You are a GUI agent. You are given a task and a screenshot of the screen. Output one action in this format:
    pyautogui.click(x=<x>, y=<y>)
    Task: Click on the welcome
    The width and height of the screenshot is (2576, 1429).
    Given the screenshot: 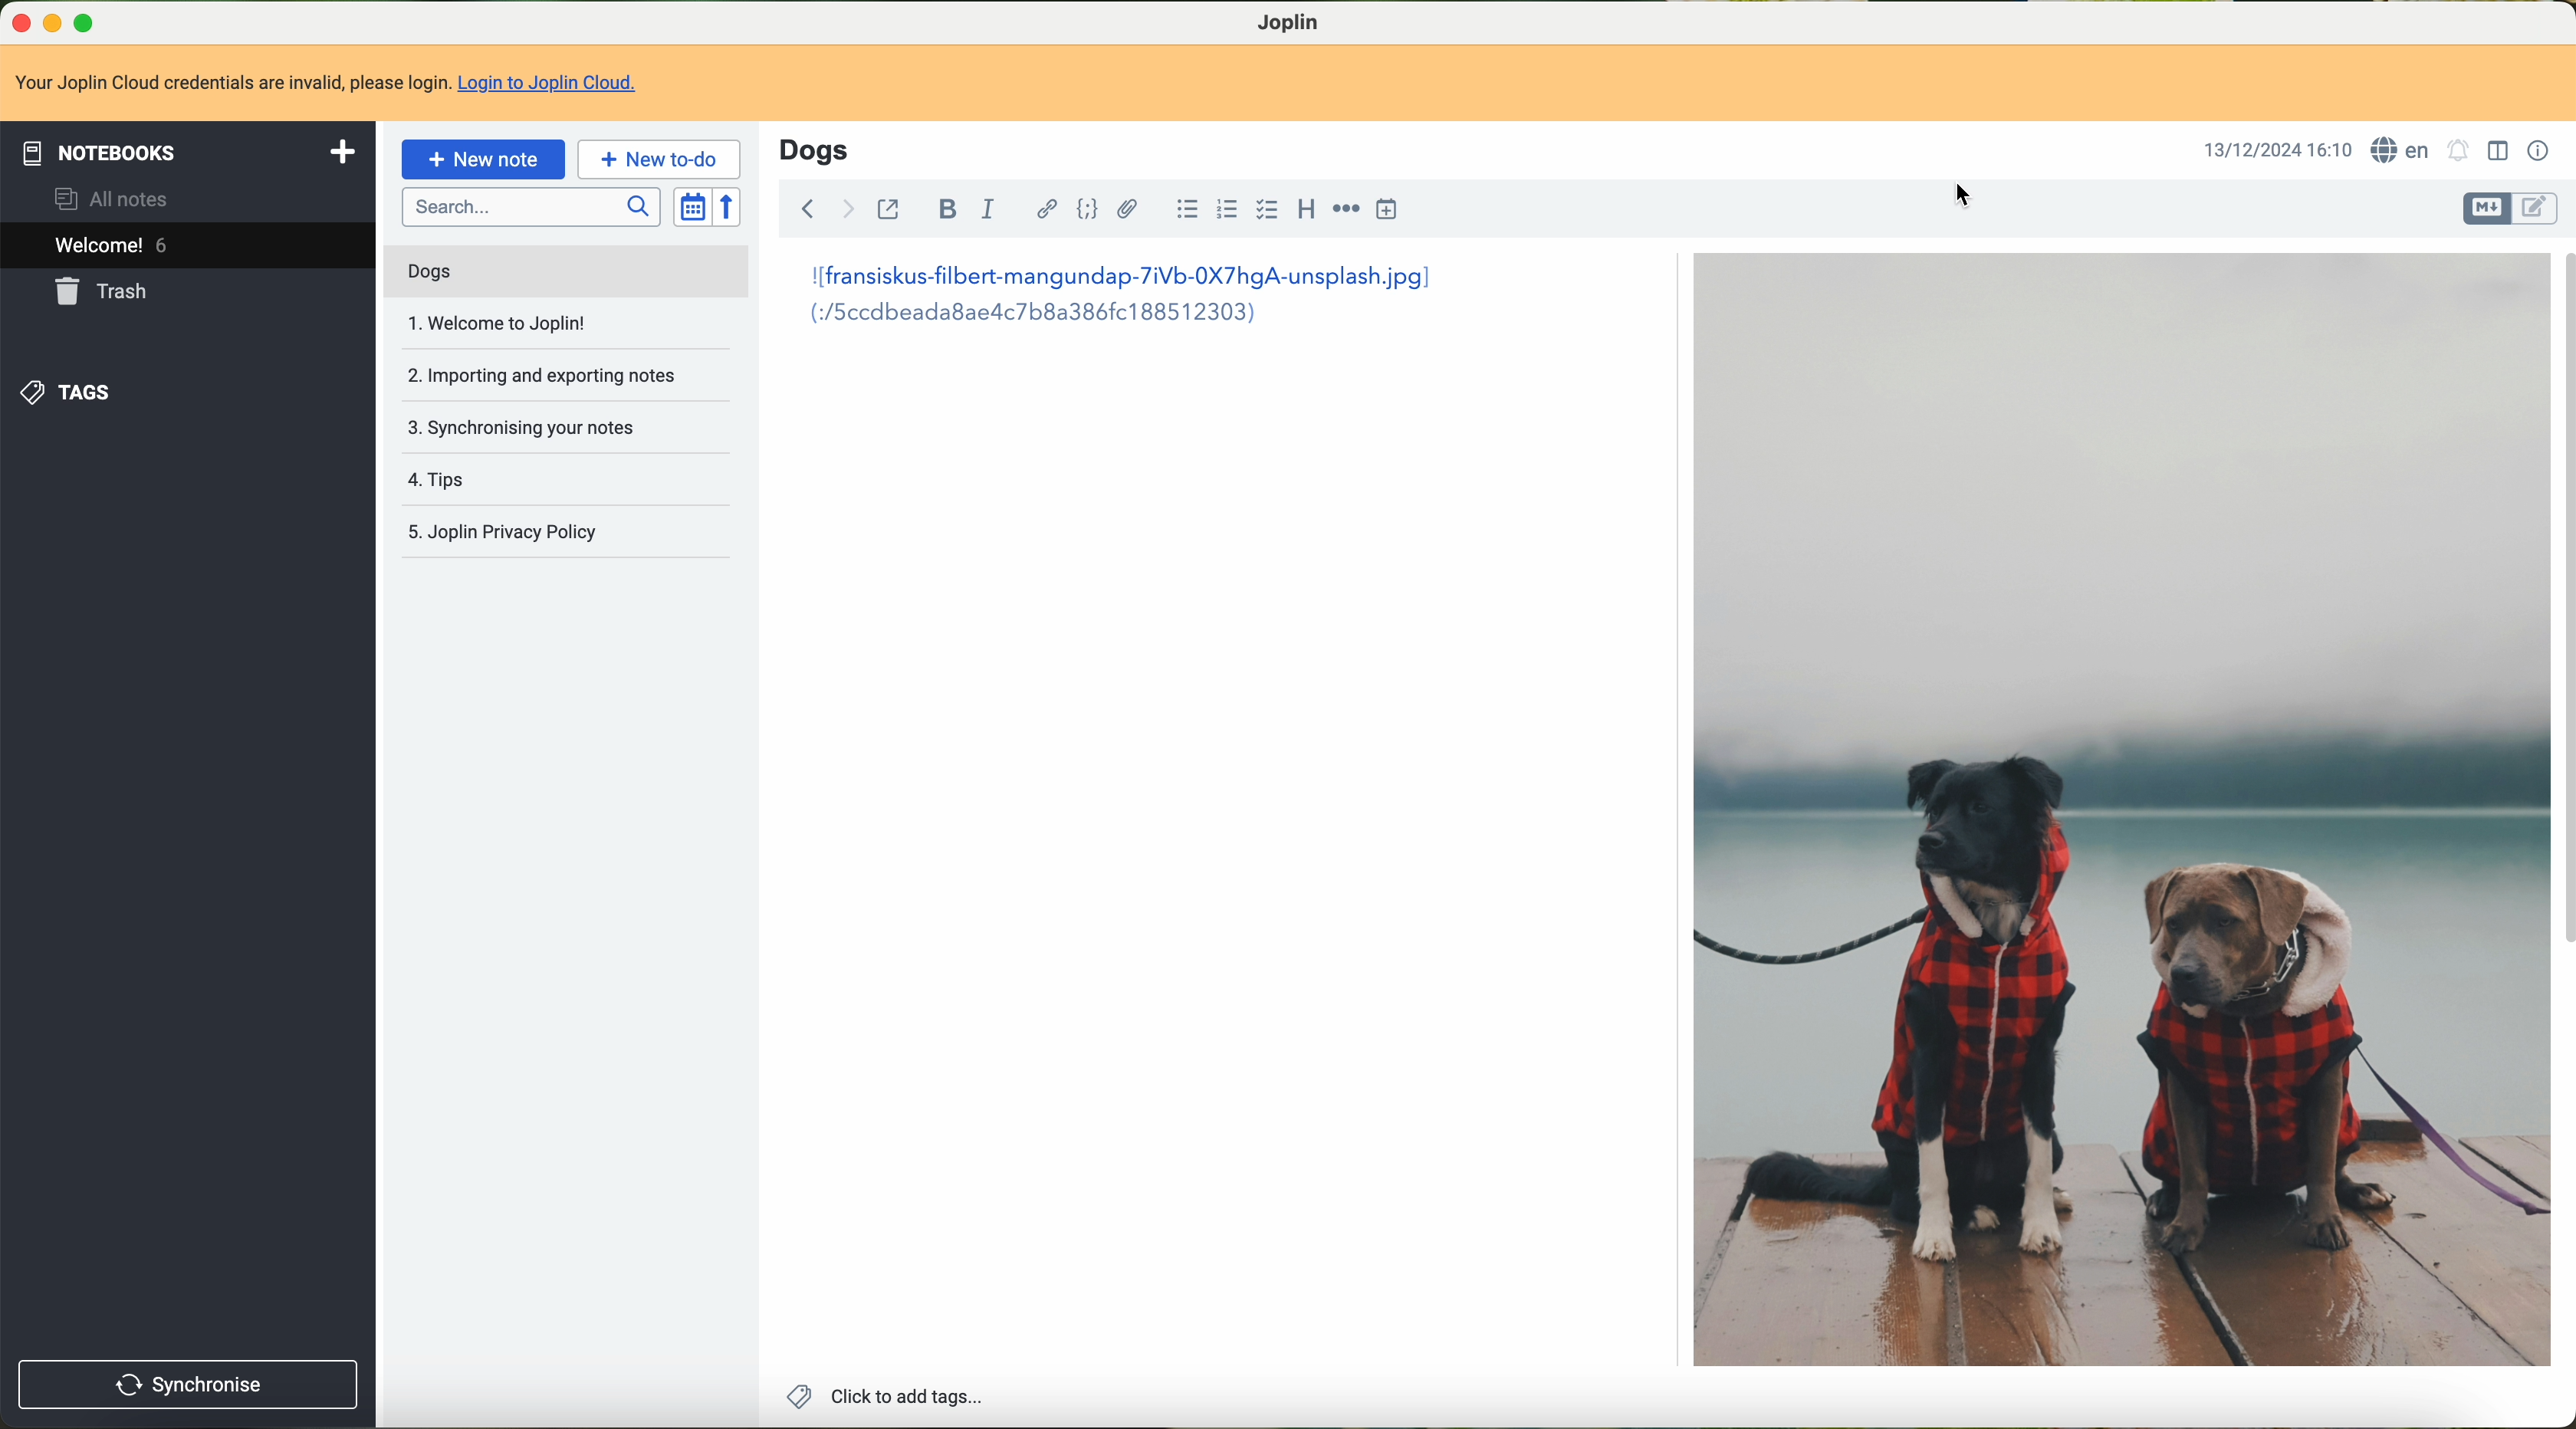 What is the action you would take?
    pyautogui.click(x=188, y=248)
    